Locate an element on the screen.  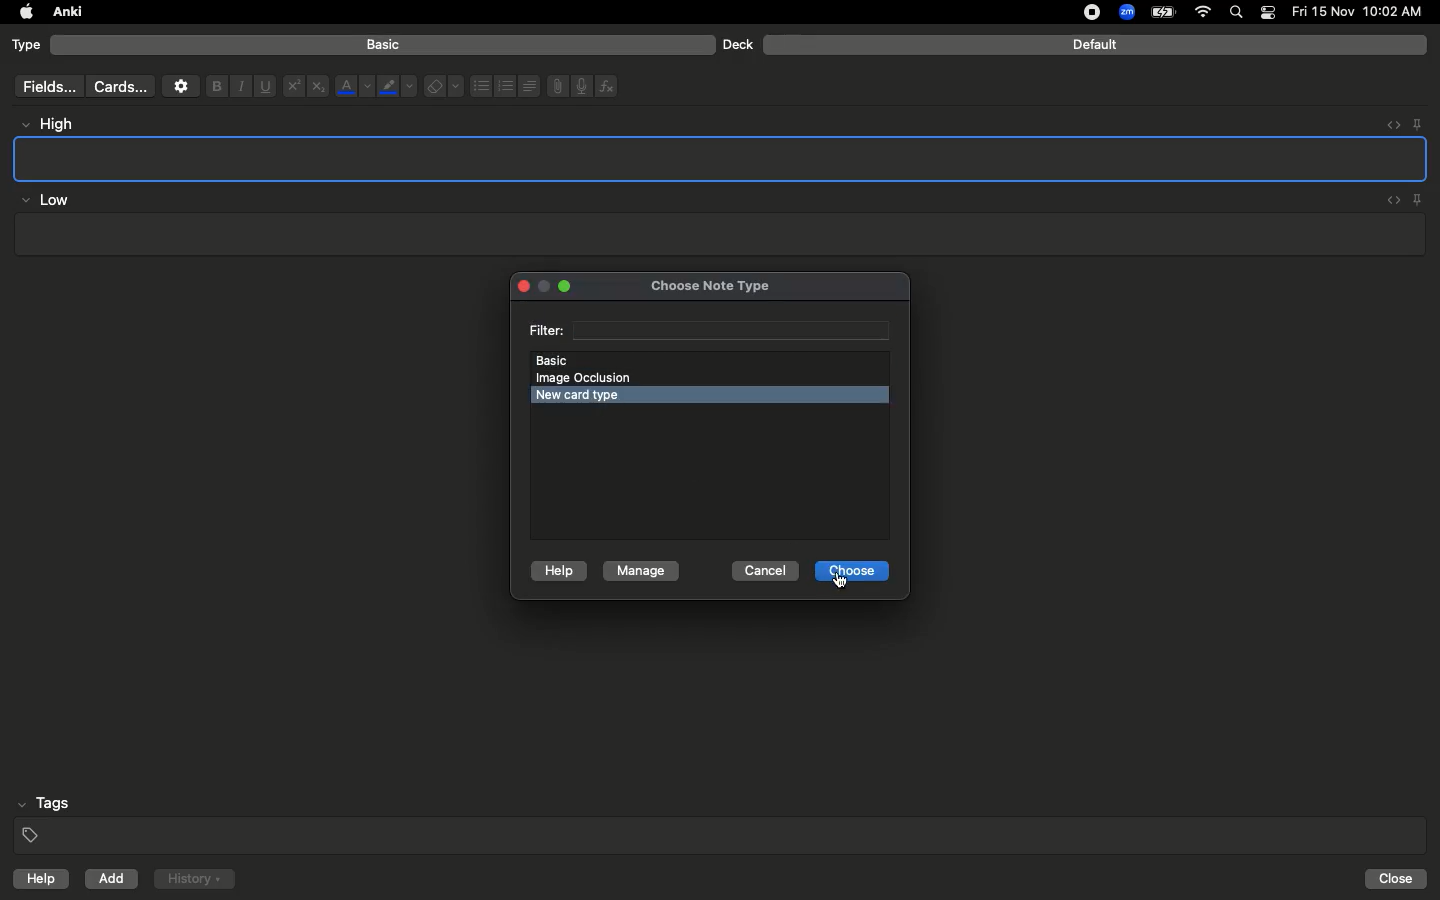
Help is located at coordinates (556, 572).